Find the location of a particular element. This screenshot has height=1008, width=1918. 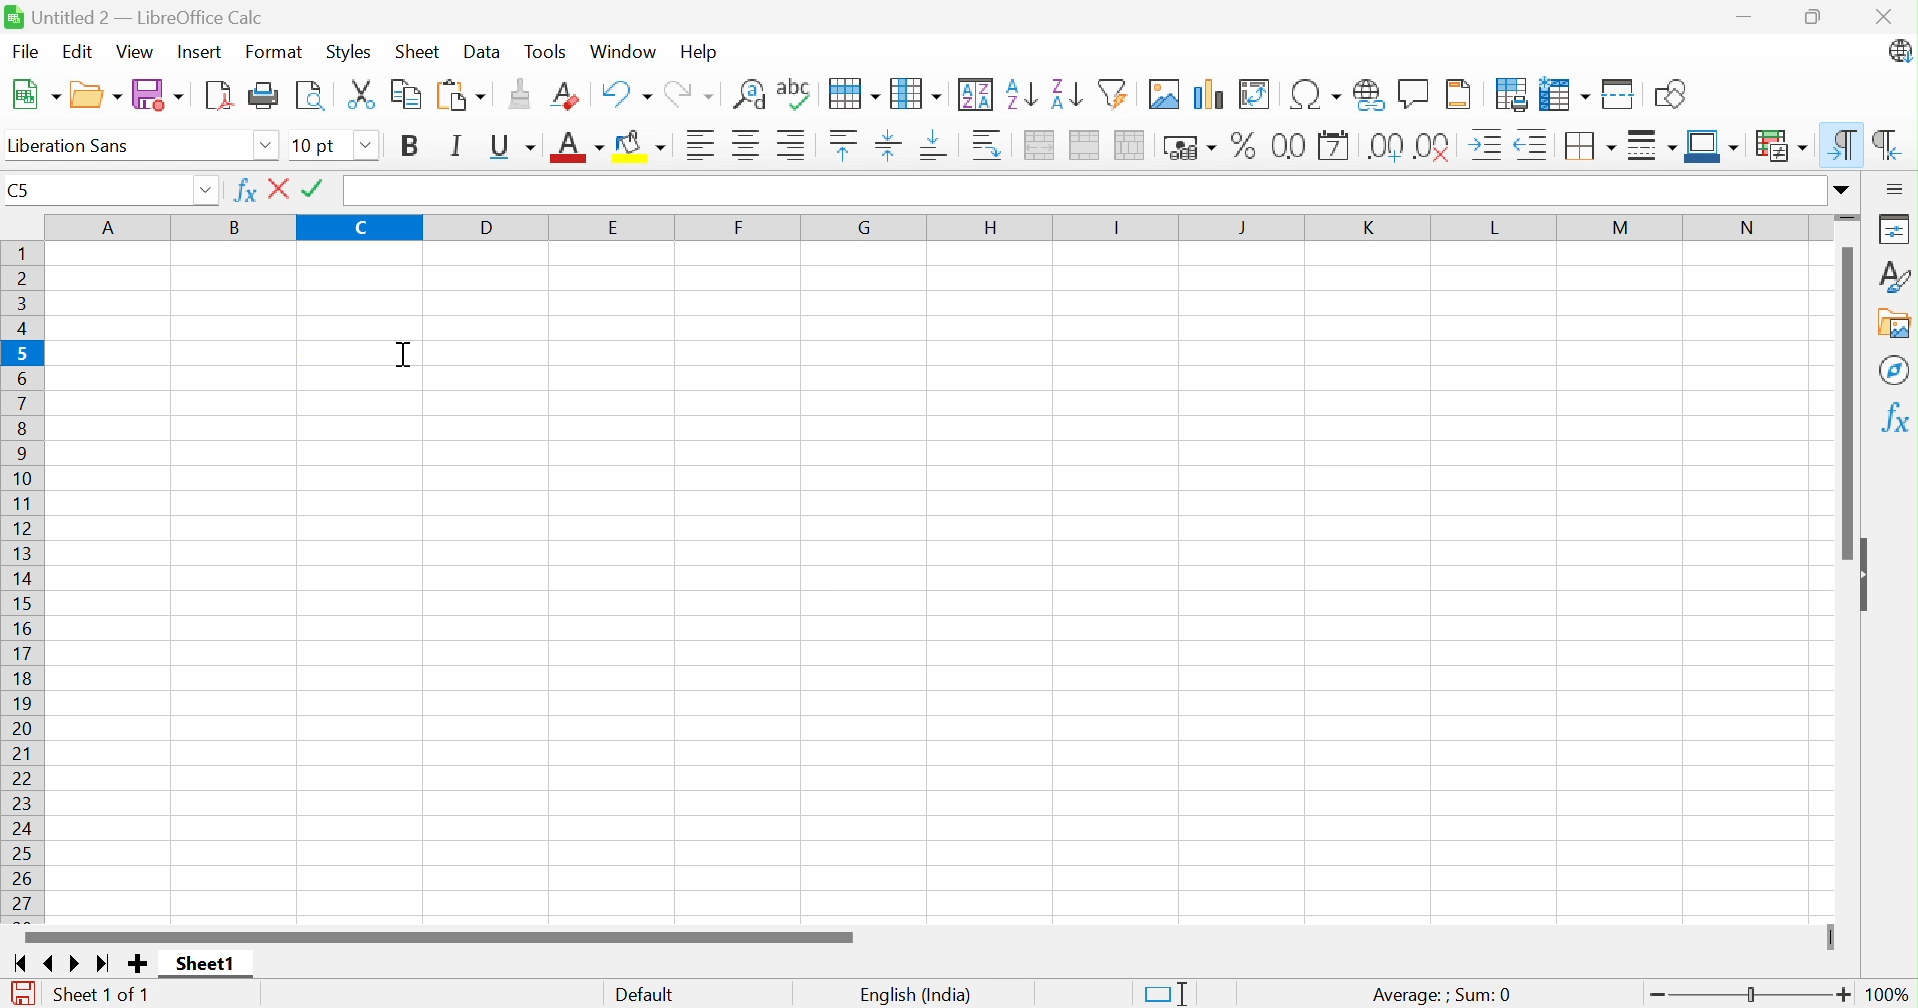

The document has been modified. Click to save the document is located at coordinates (17, 994).